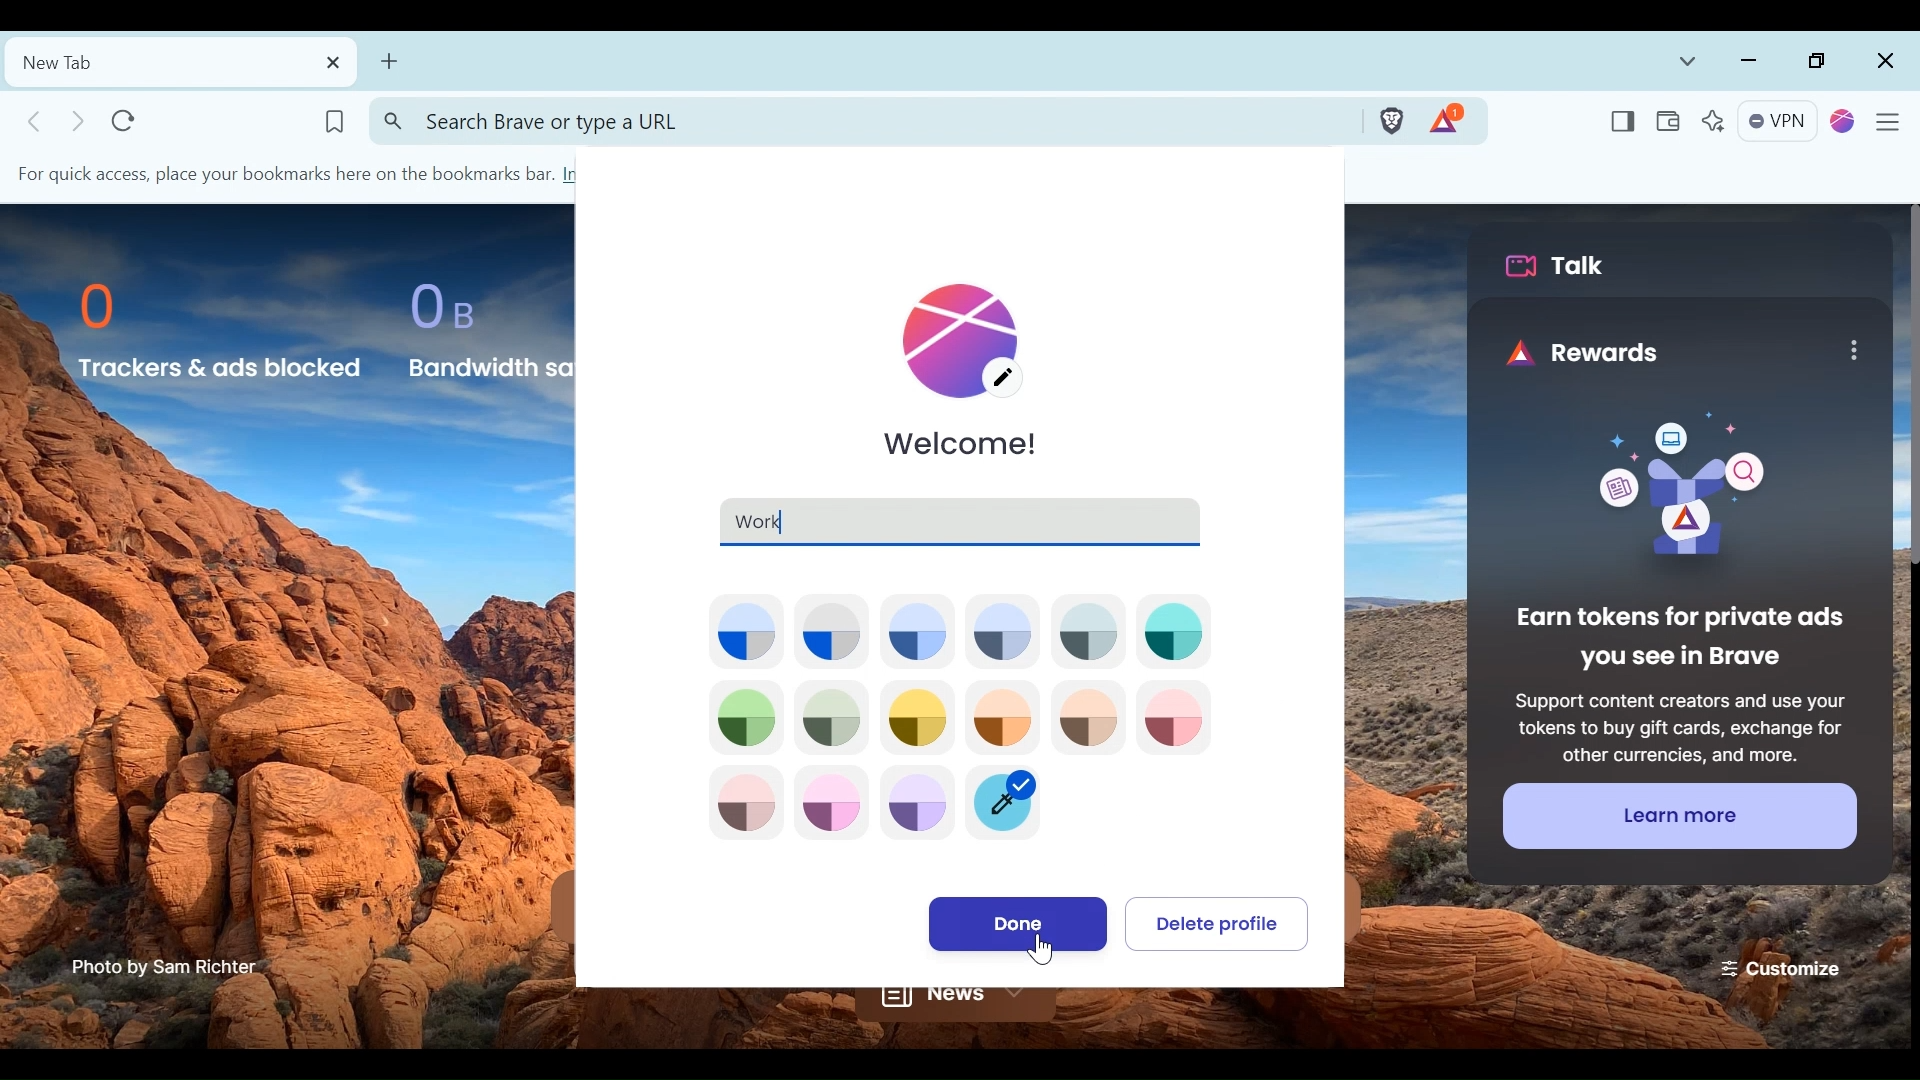  Describe the element at coordinates (1175, 718) in the screenshot. I see `Theme` at that location.